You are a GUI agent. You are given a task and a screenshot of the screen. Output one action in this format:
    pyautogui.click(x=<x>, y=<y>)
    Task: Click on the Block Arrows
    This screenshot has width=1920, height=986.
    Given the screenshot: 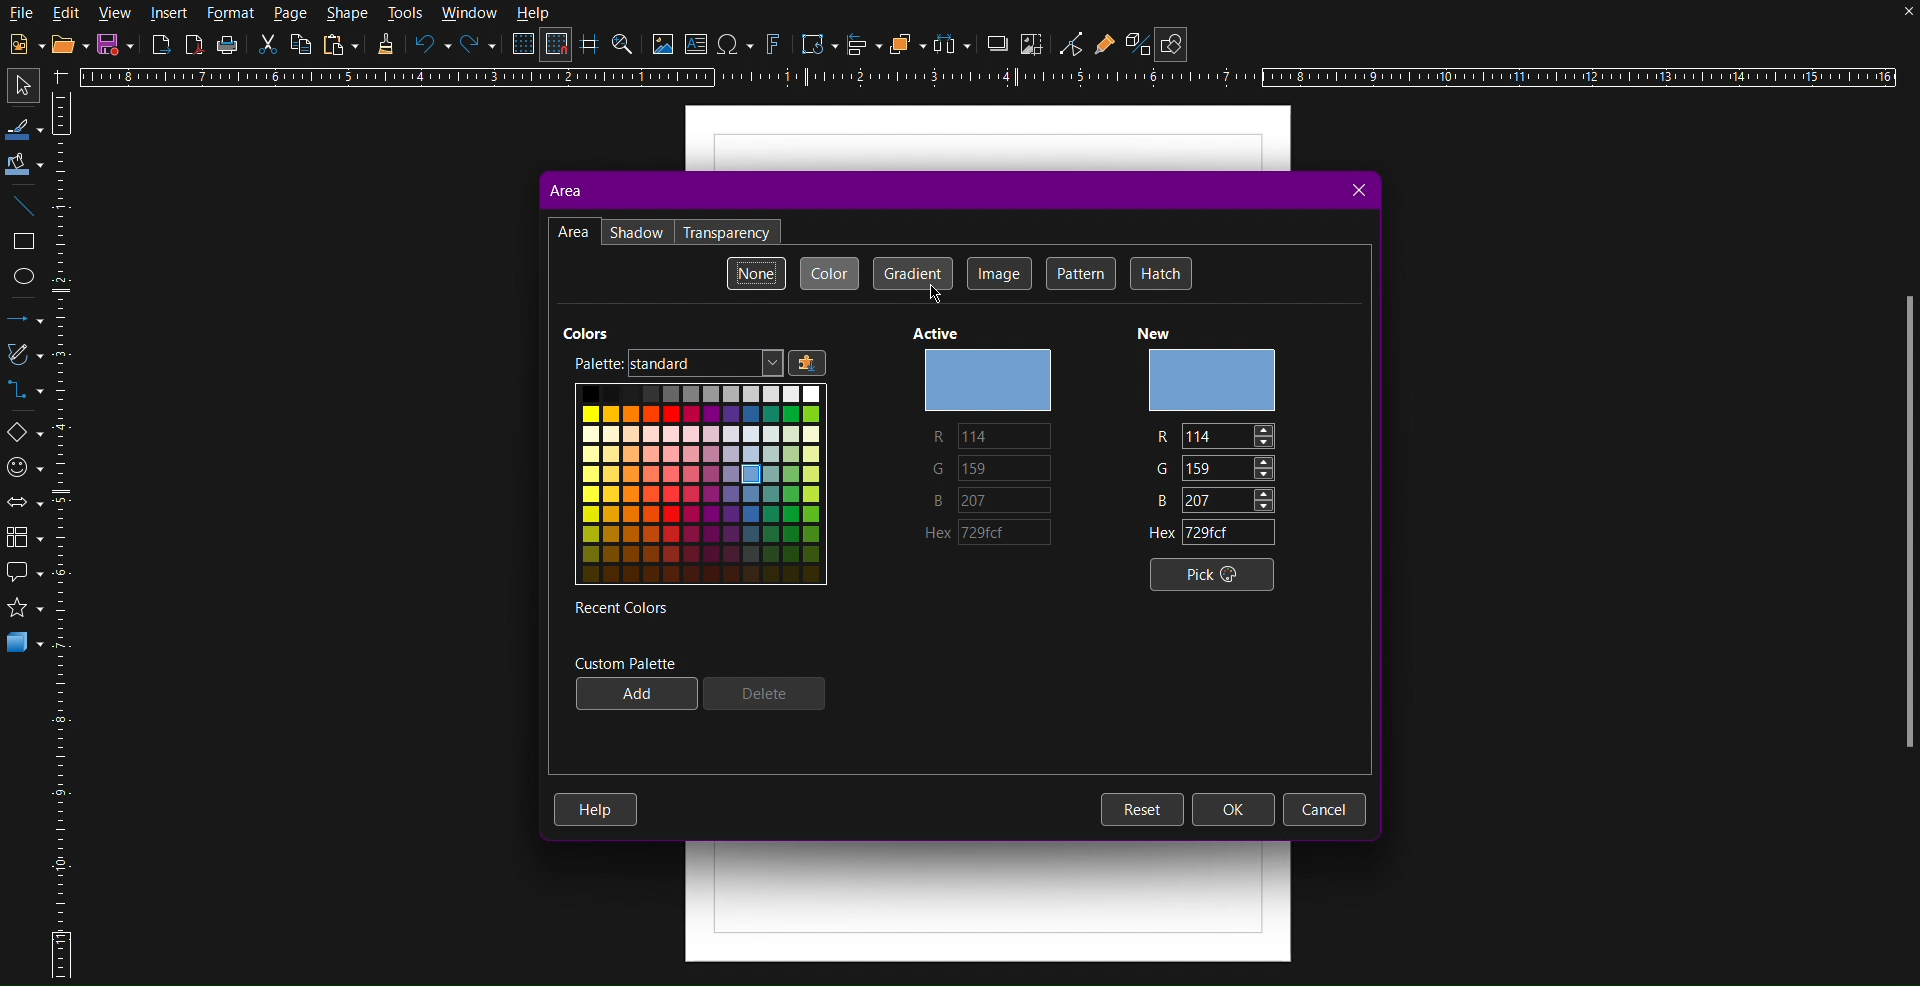 What is the action you would take?
    pyautogui.click(x=24, y=503)
    